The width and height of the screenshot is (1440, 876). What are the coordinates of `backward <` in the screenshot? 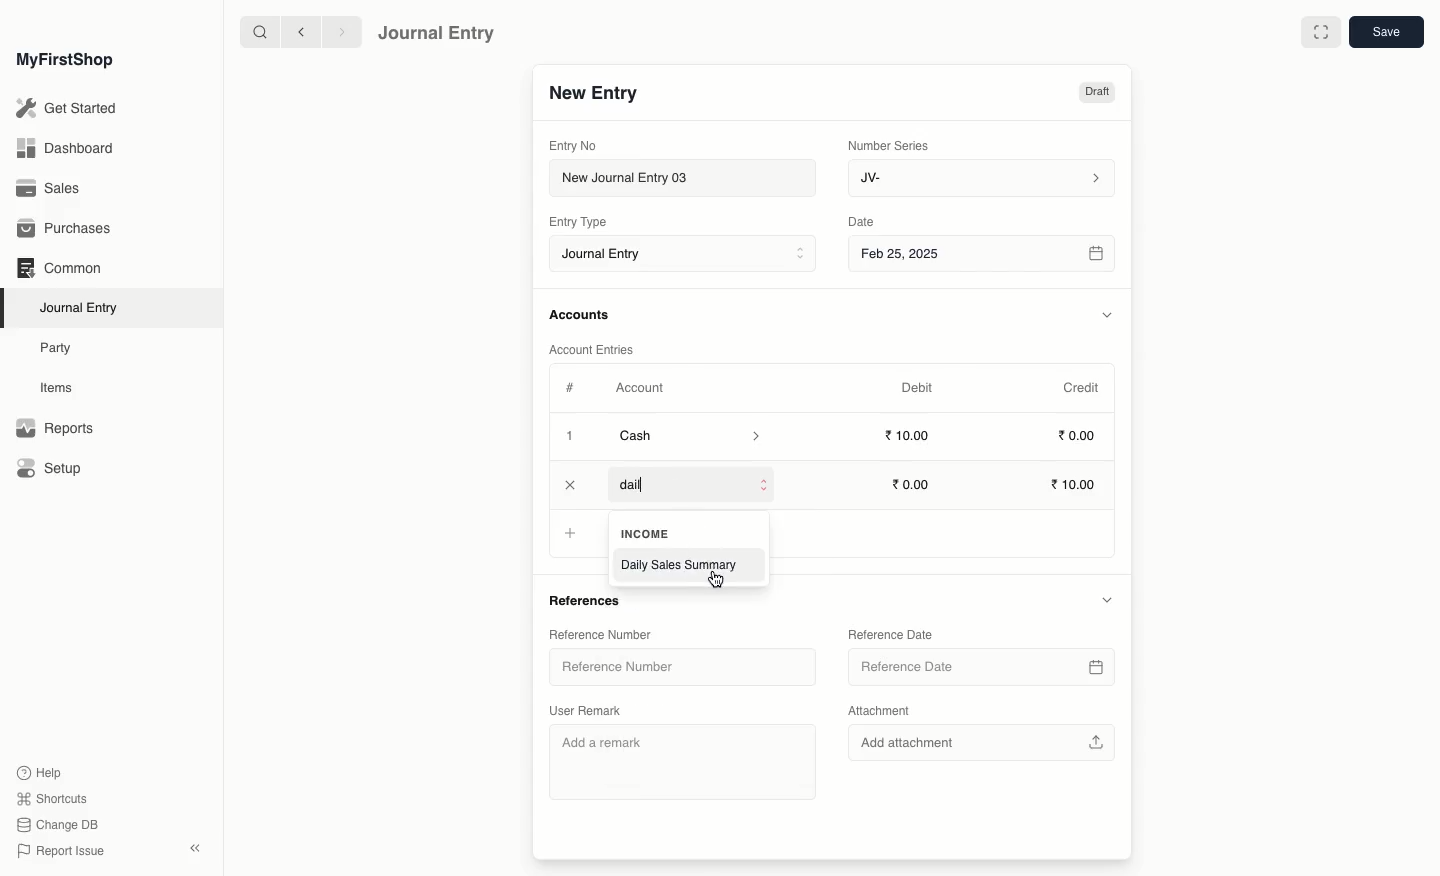 It's located at (296, 32).